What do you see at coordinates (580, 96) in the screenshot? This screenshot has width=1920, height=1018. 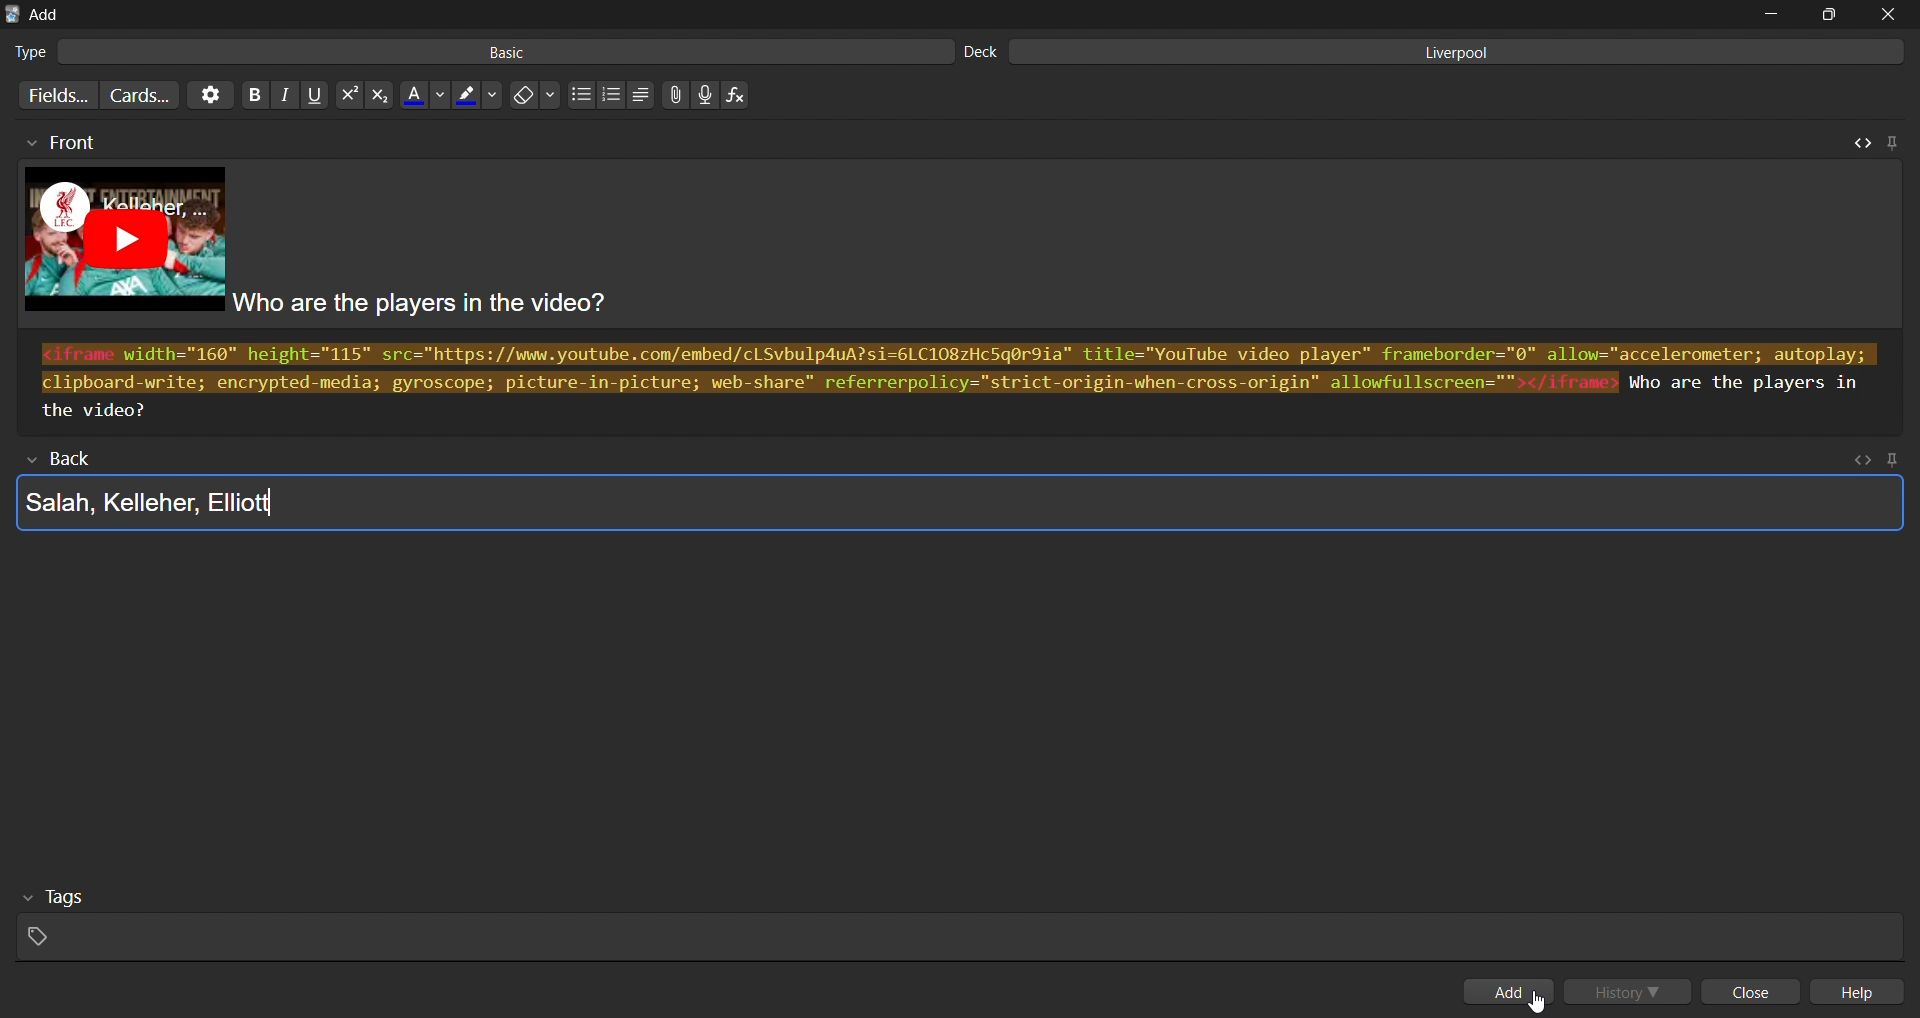 I see `unordered list` at bounding box center [580, 96].